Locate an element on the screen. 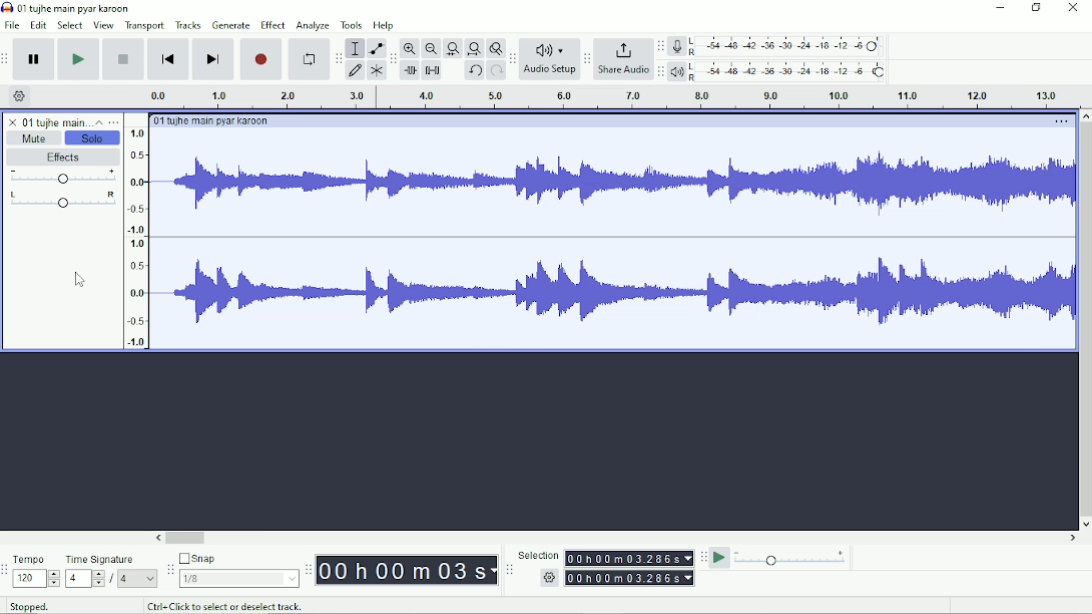 This screenshot has width=1092, height=614.  is located at coordinates (112, 578).